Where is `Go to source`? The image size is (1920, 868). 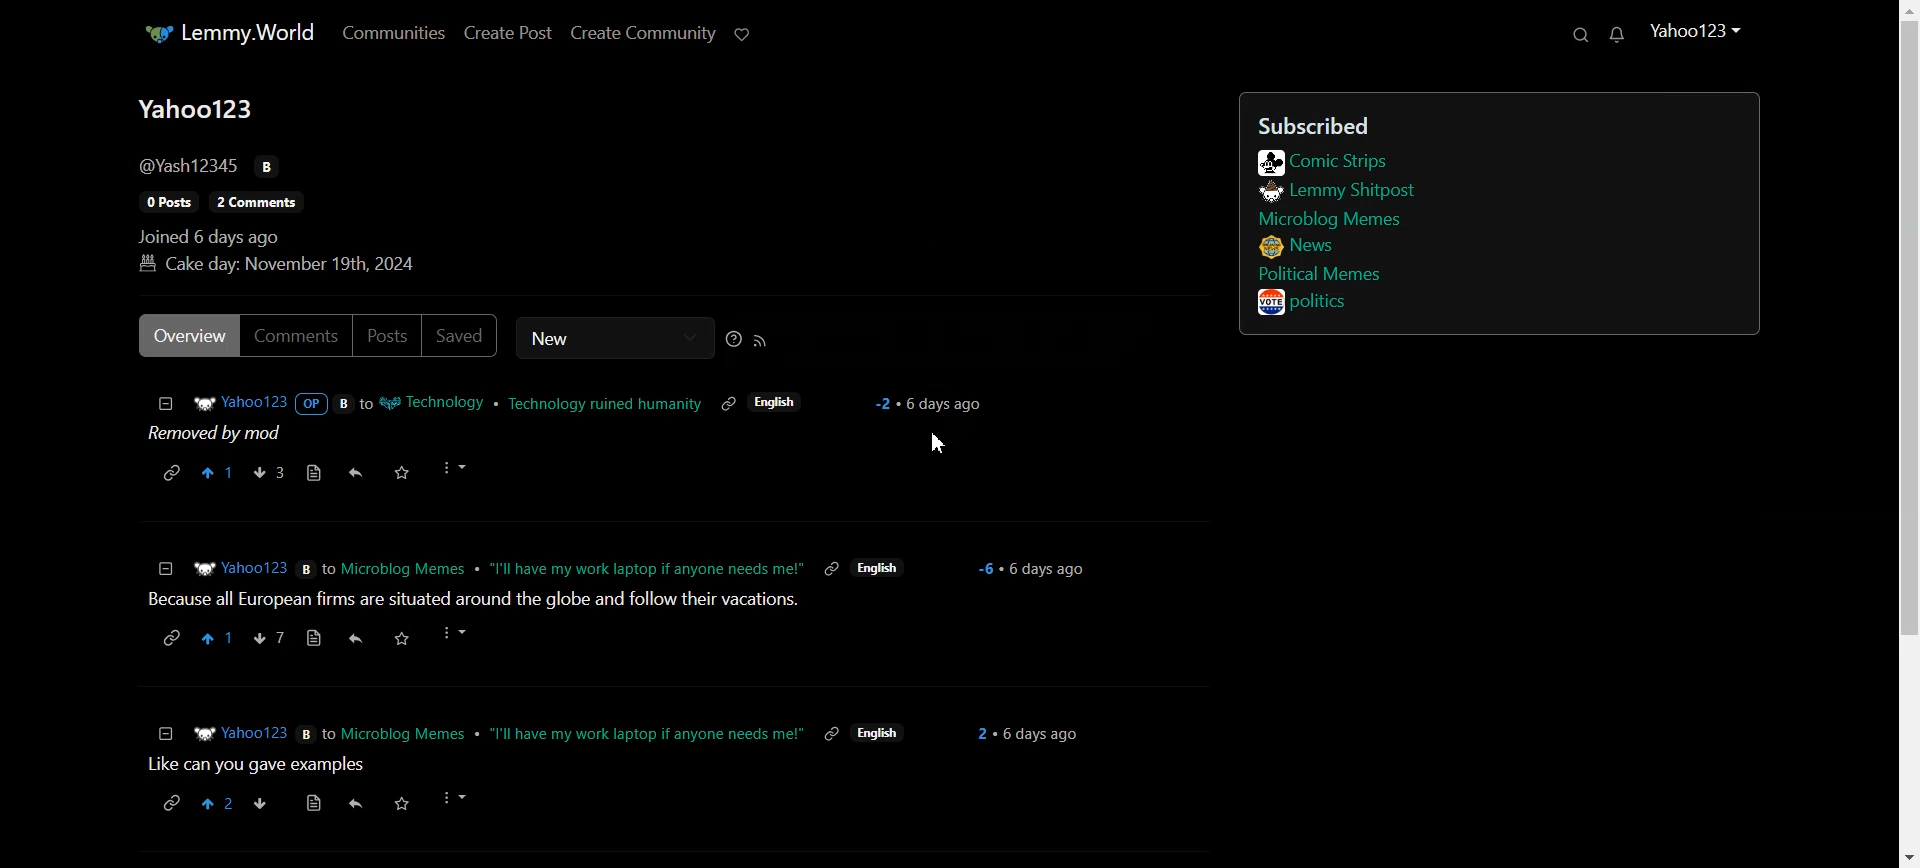
Go to source is located at coordinates (317, 473).